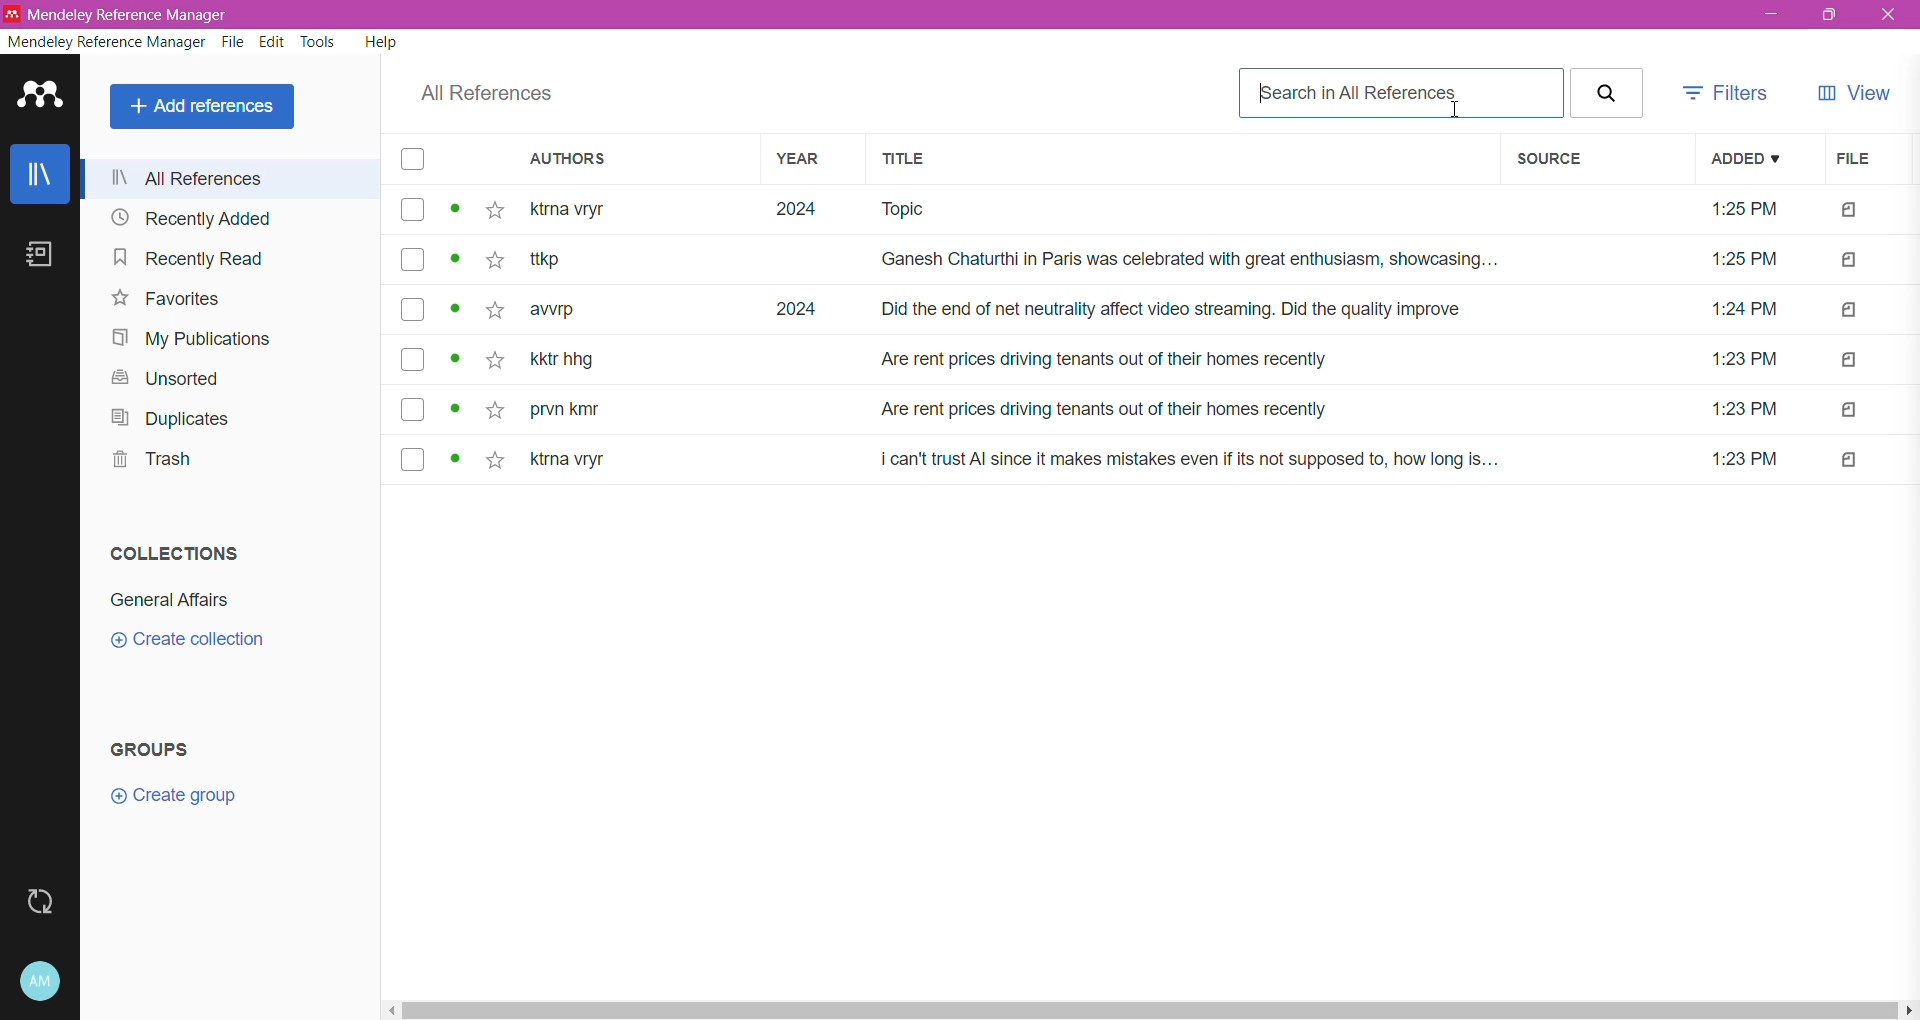  I want to click on view status of the file, so click(456, 409).